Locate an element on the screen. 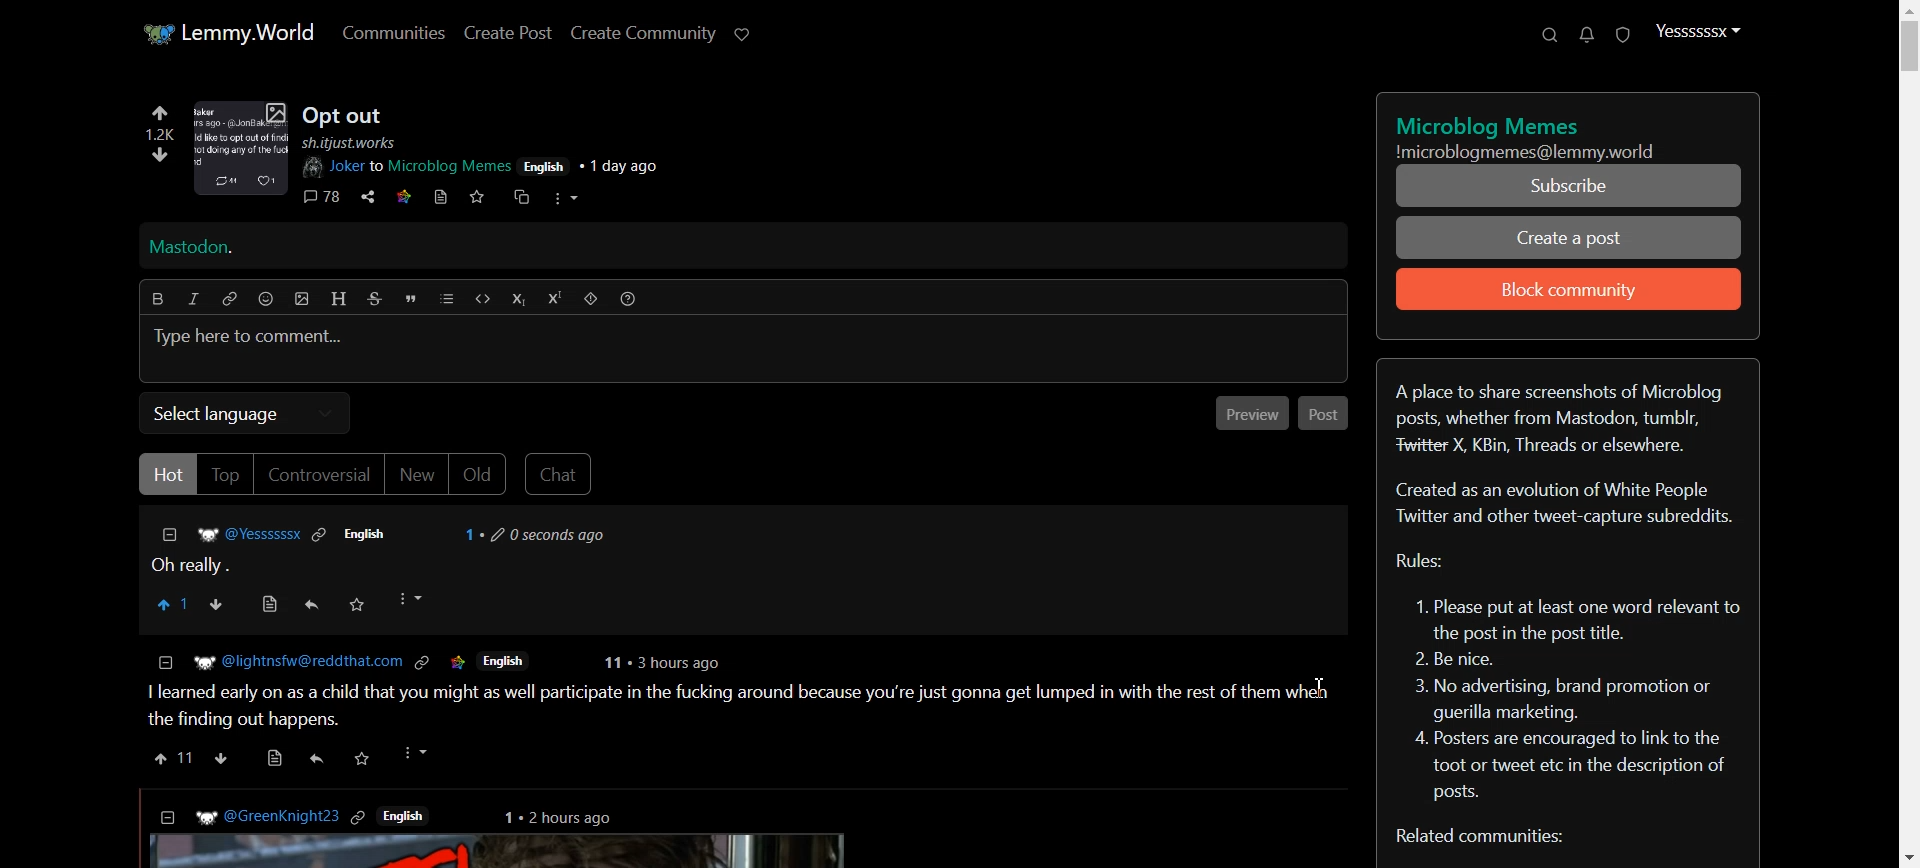 The width and height of the screenshot is (1920, 868). downvote is located at coordinates (162, 153).